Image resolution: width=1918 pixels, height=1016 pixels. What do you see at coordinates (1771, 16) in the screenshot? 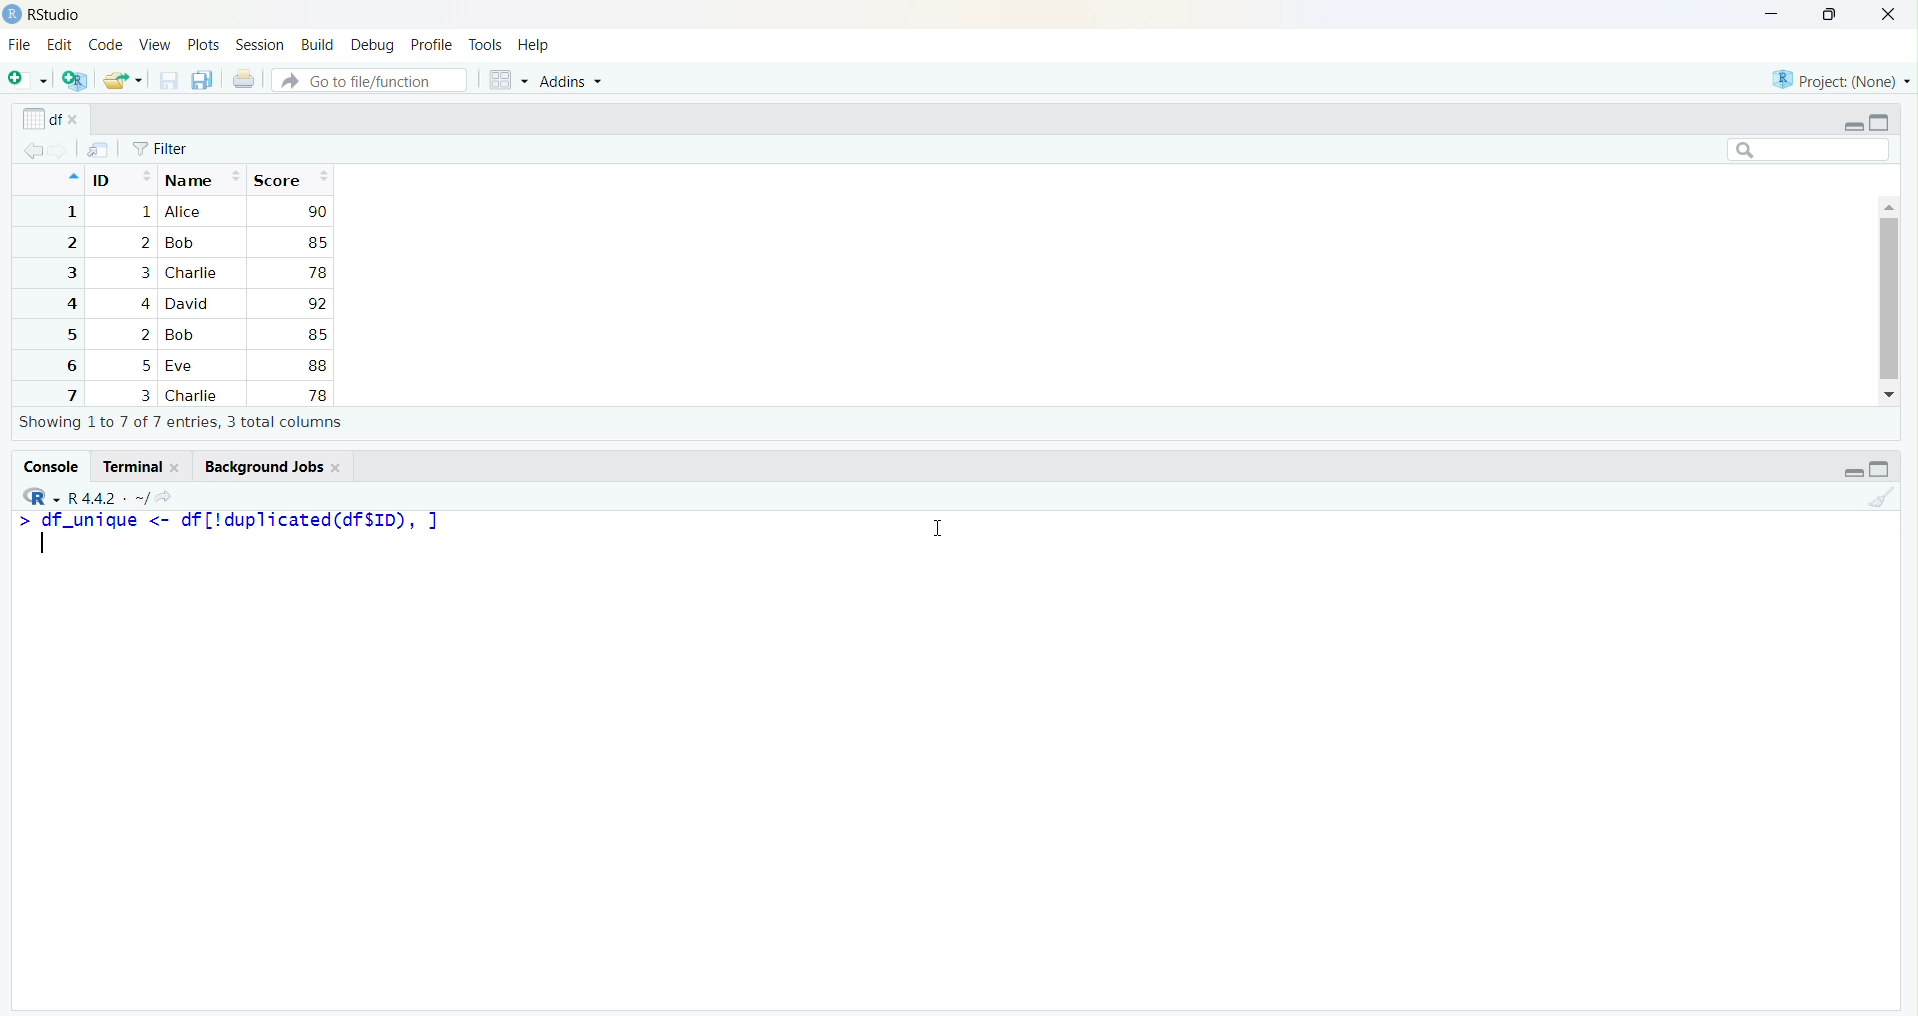
I see `minimize` at bounding box center [1771, 16].